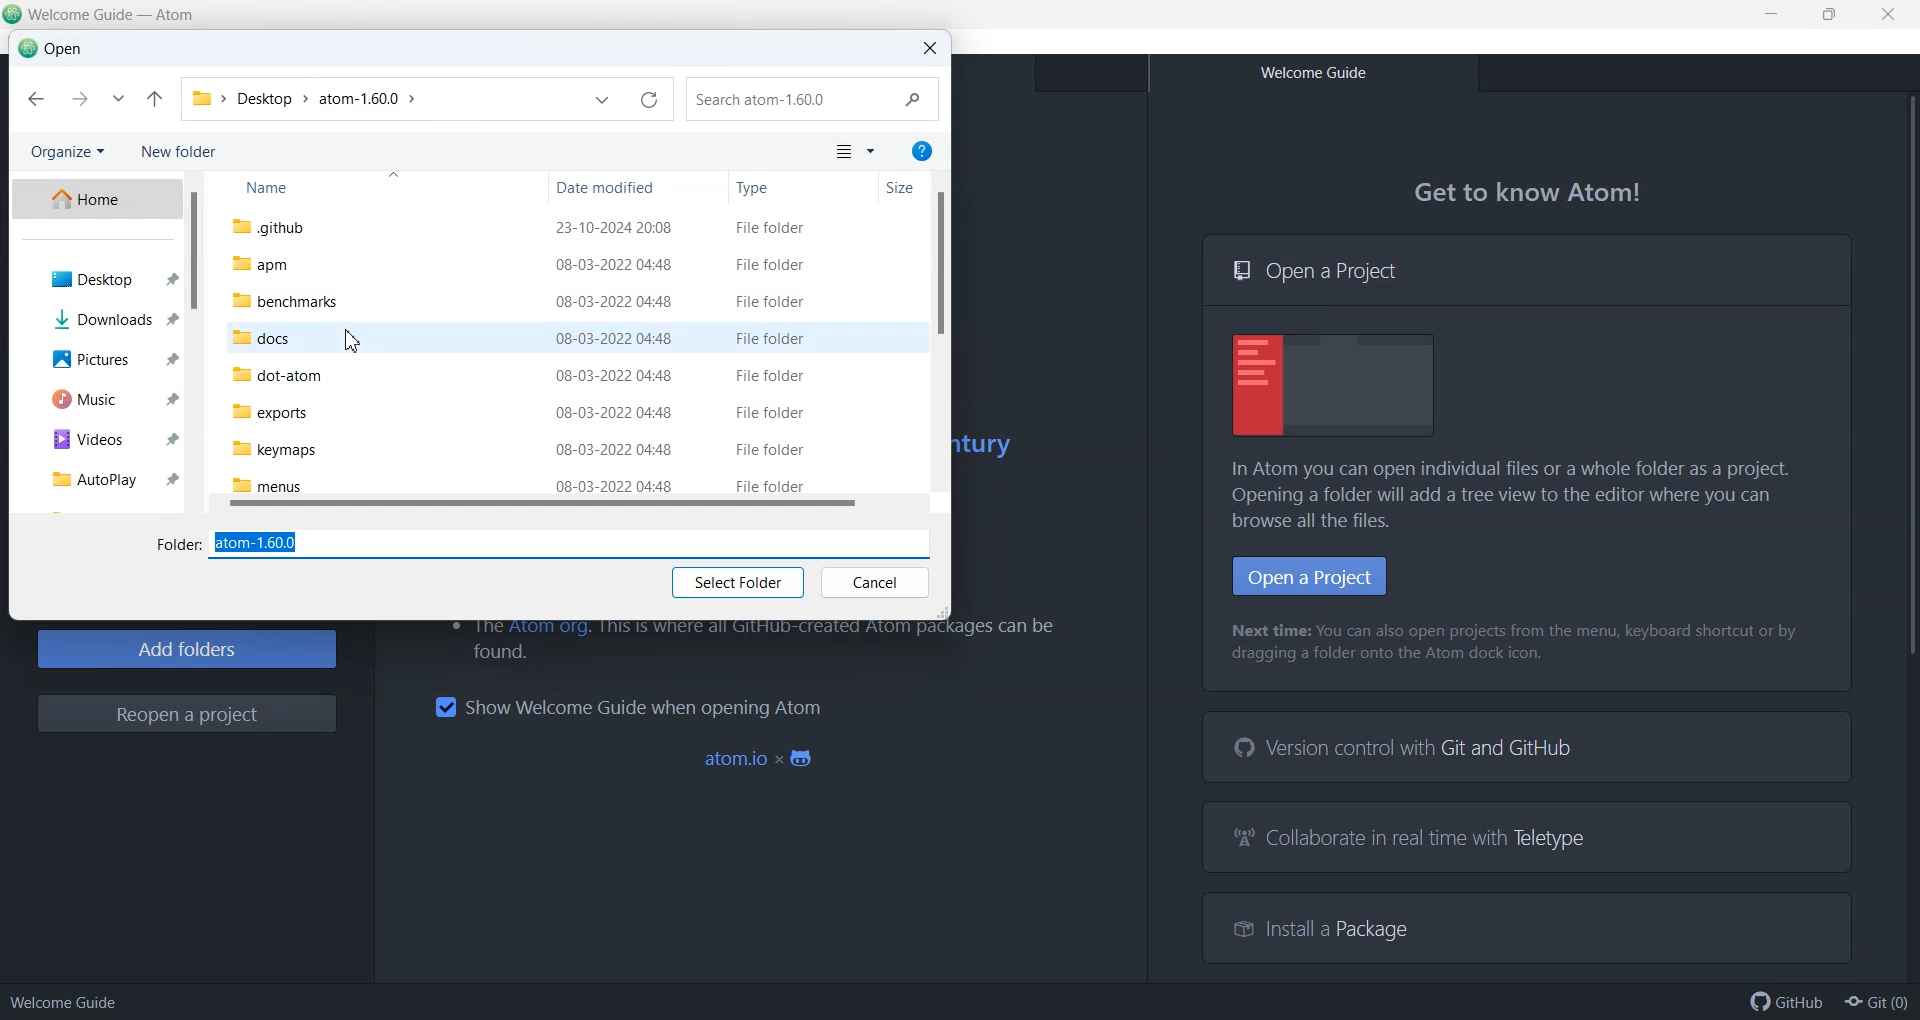 The image size is (1920, 1020). Describe the element at coordinates (802, 188) in the screenshot. I see `Type` at that location.